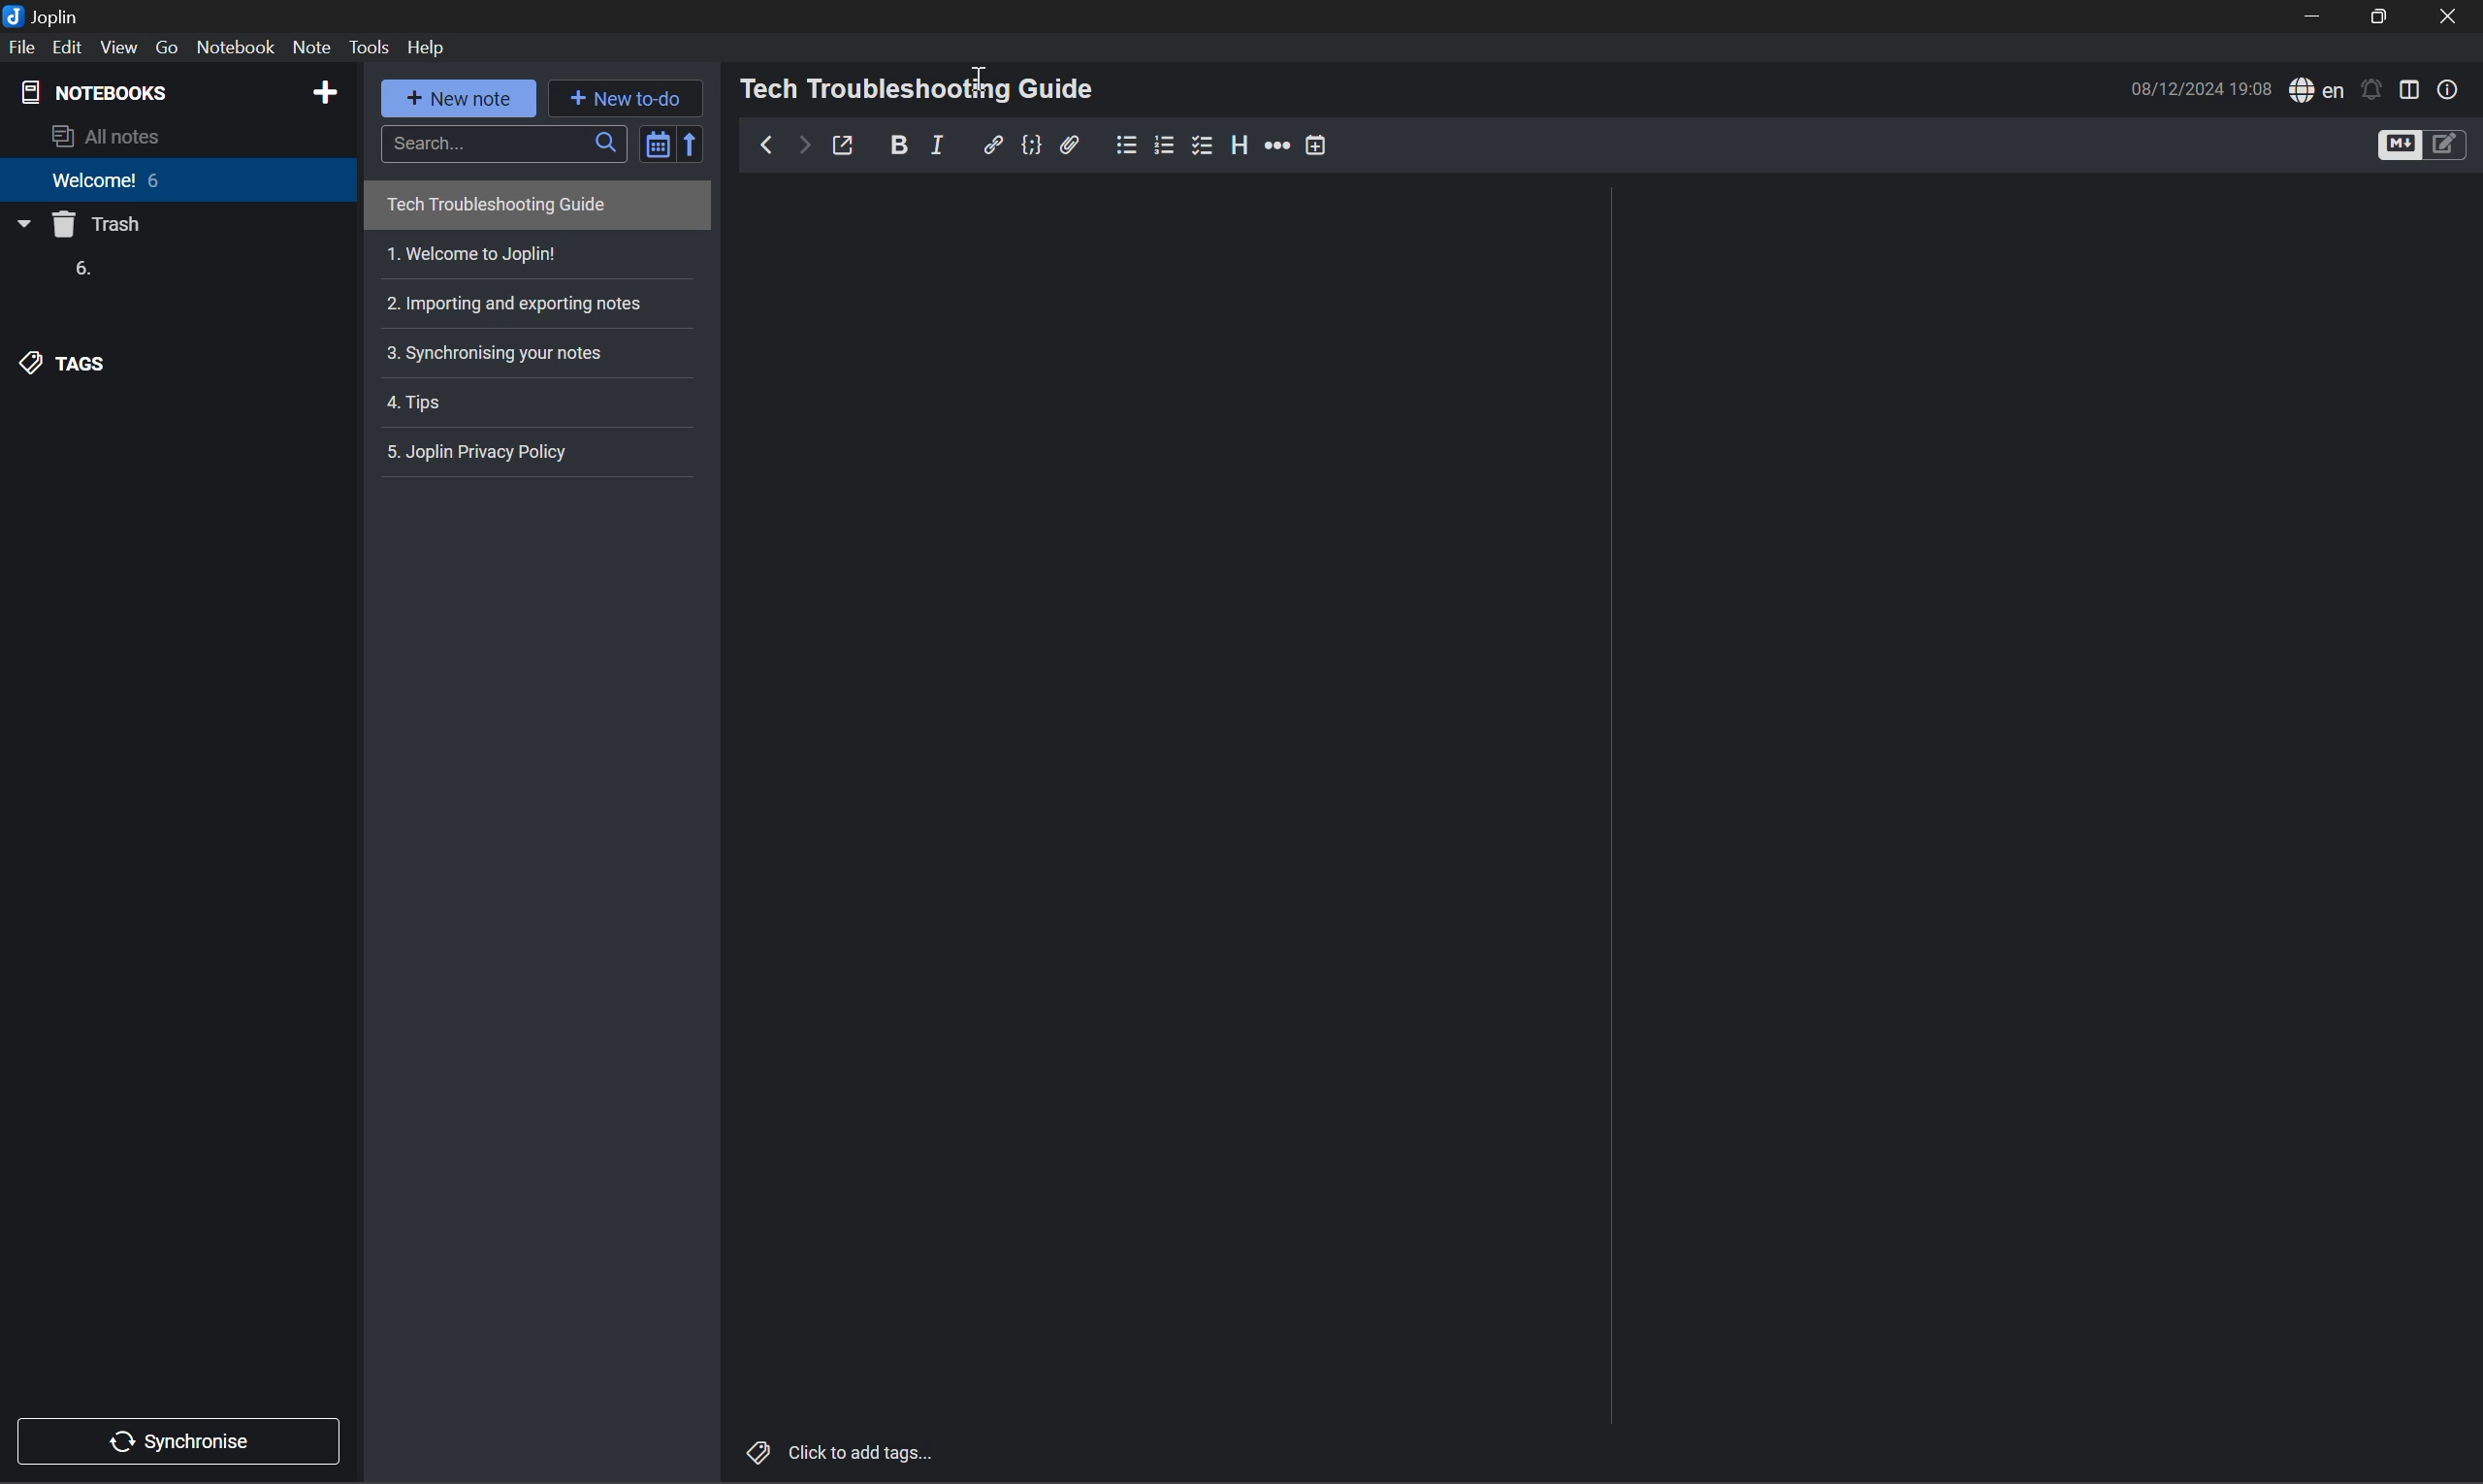 Image resolution: width=2483 pixels, height=1484 pixels. I want to click on 08/12/2024 18:53, so click(2201, 88).